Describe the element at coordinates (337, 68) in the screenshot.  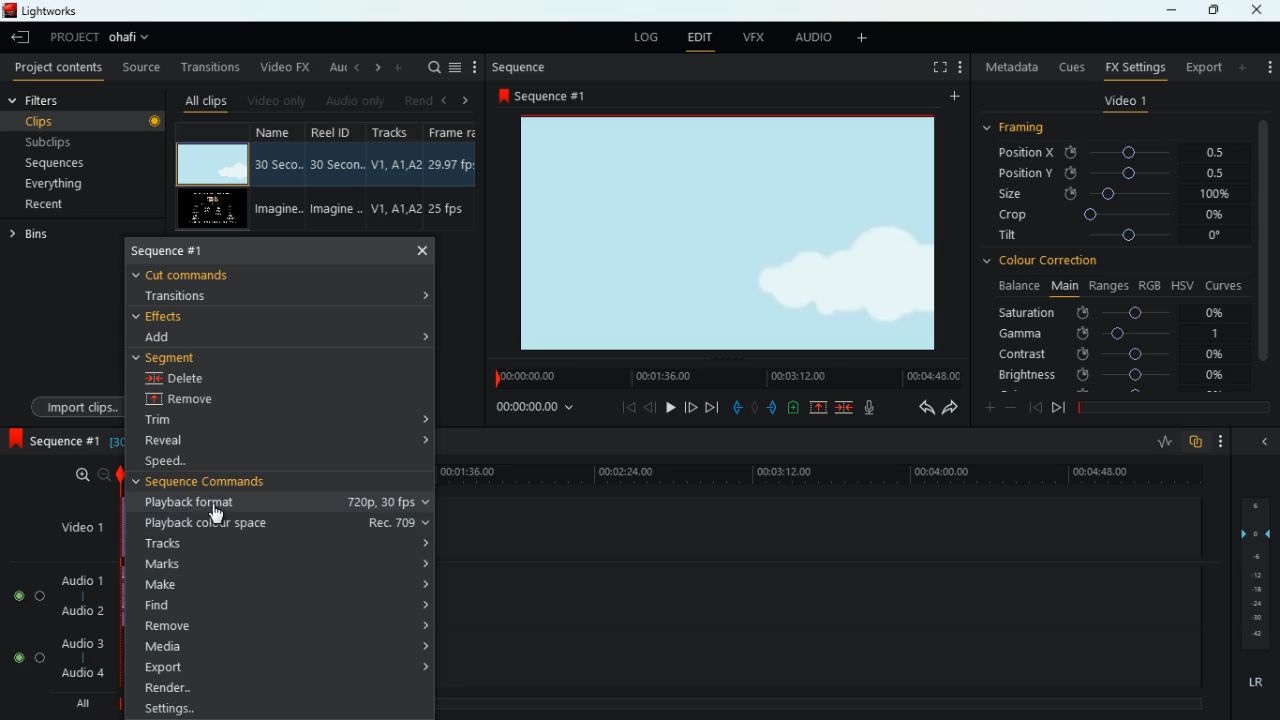
I see `au` at that location.